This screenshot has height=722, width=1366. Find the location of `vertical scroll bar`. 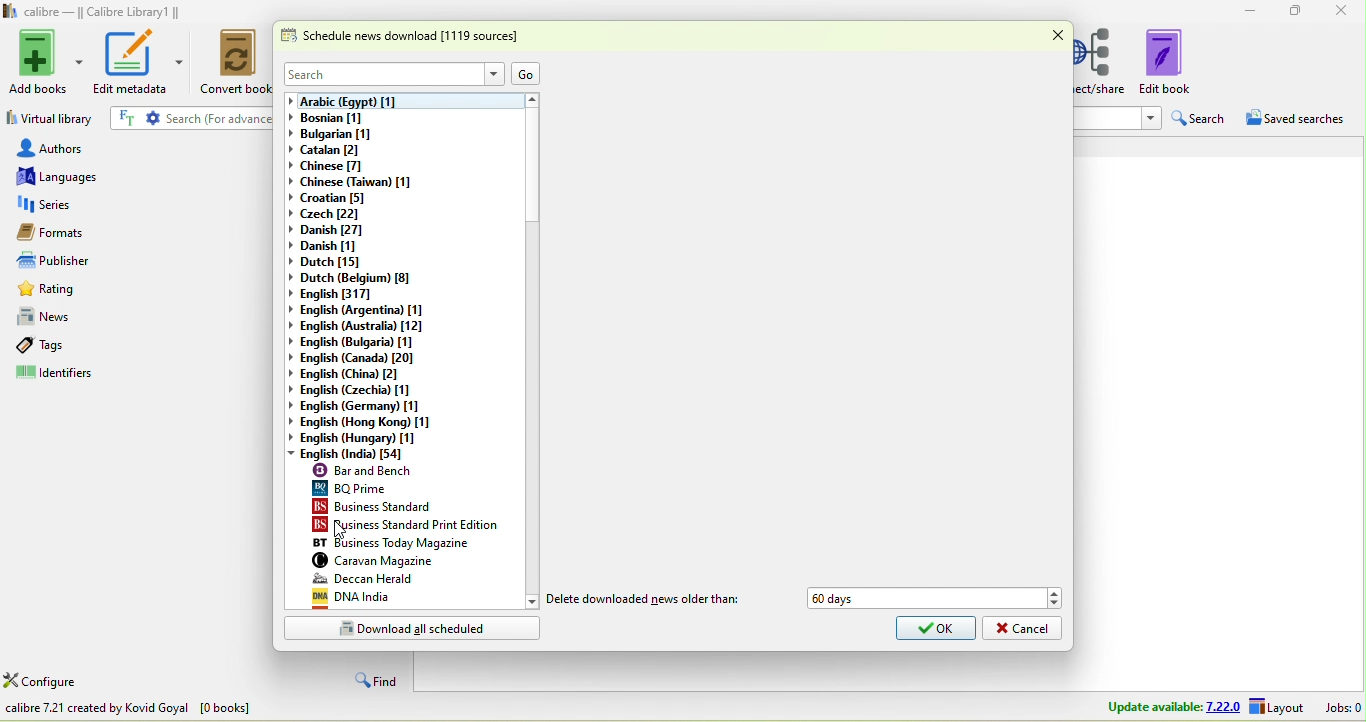

vertical scroll bar is located at coordinates (531, 352).